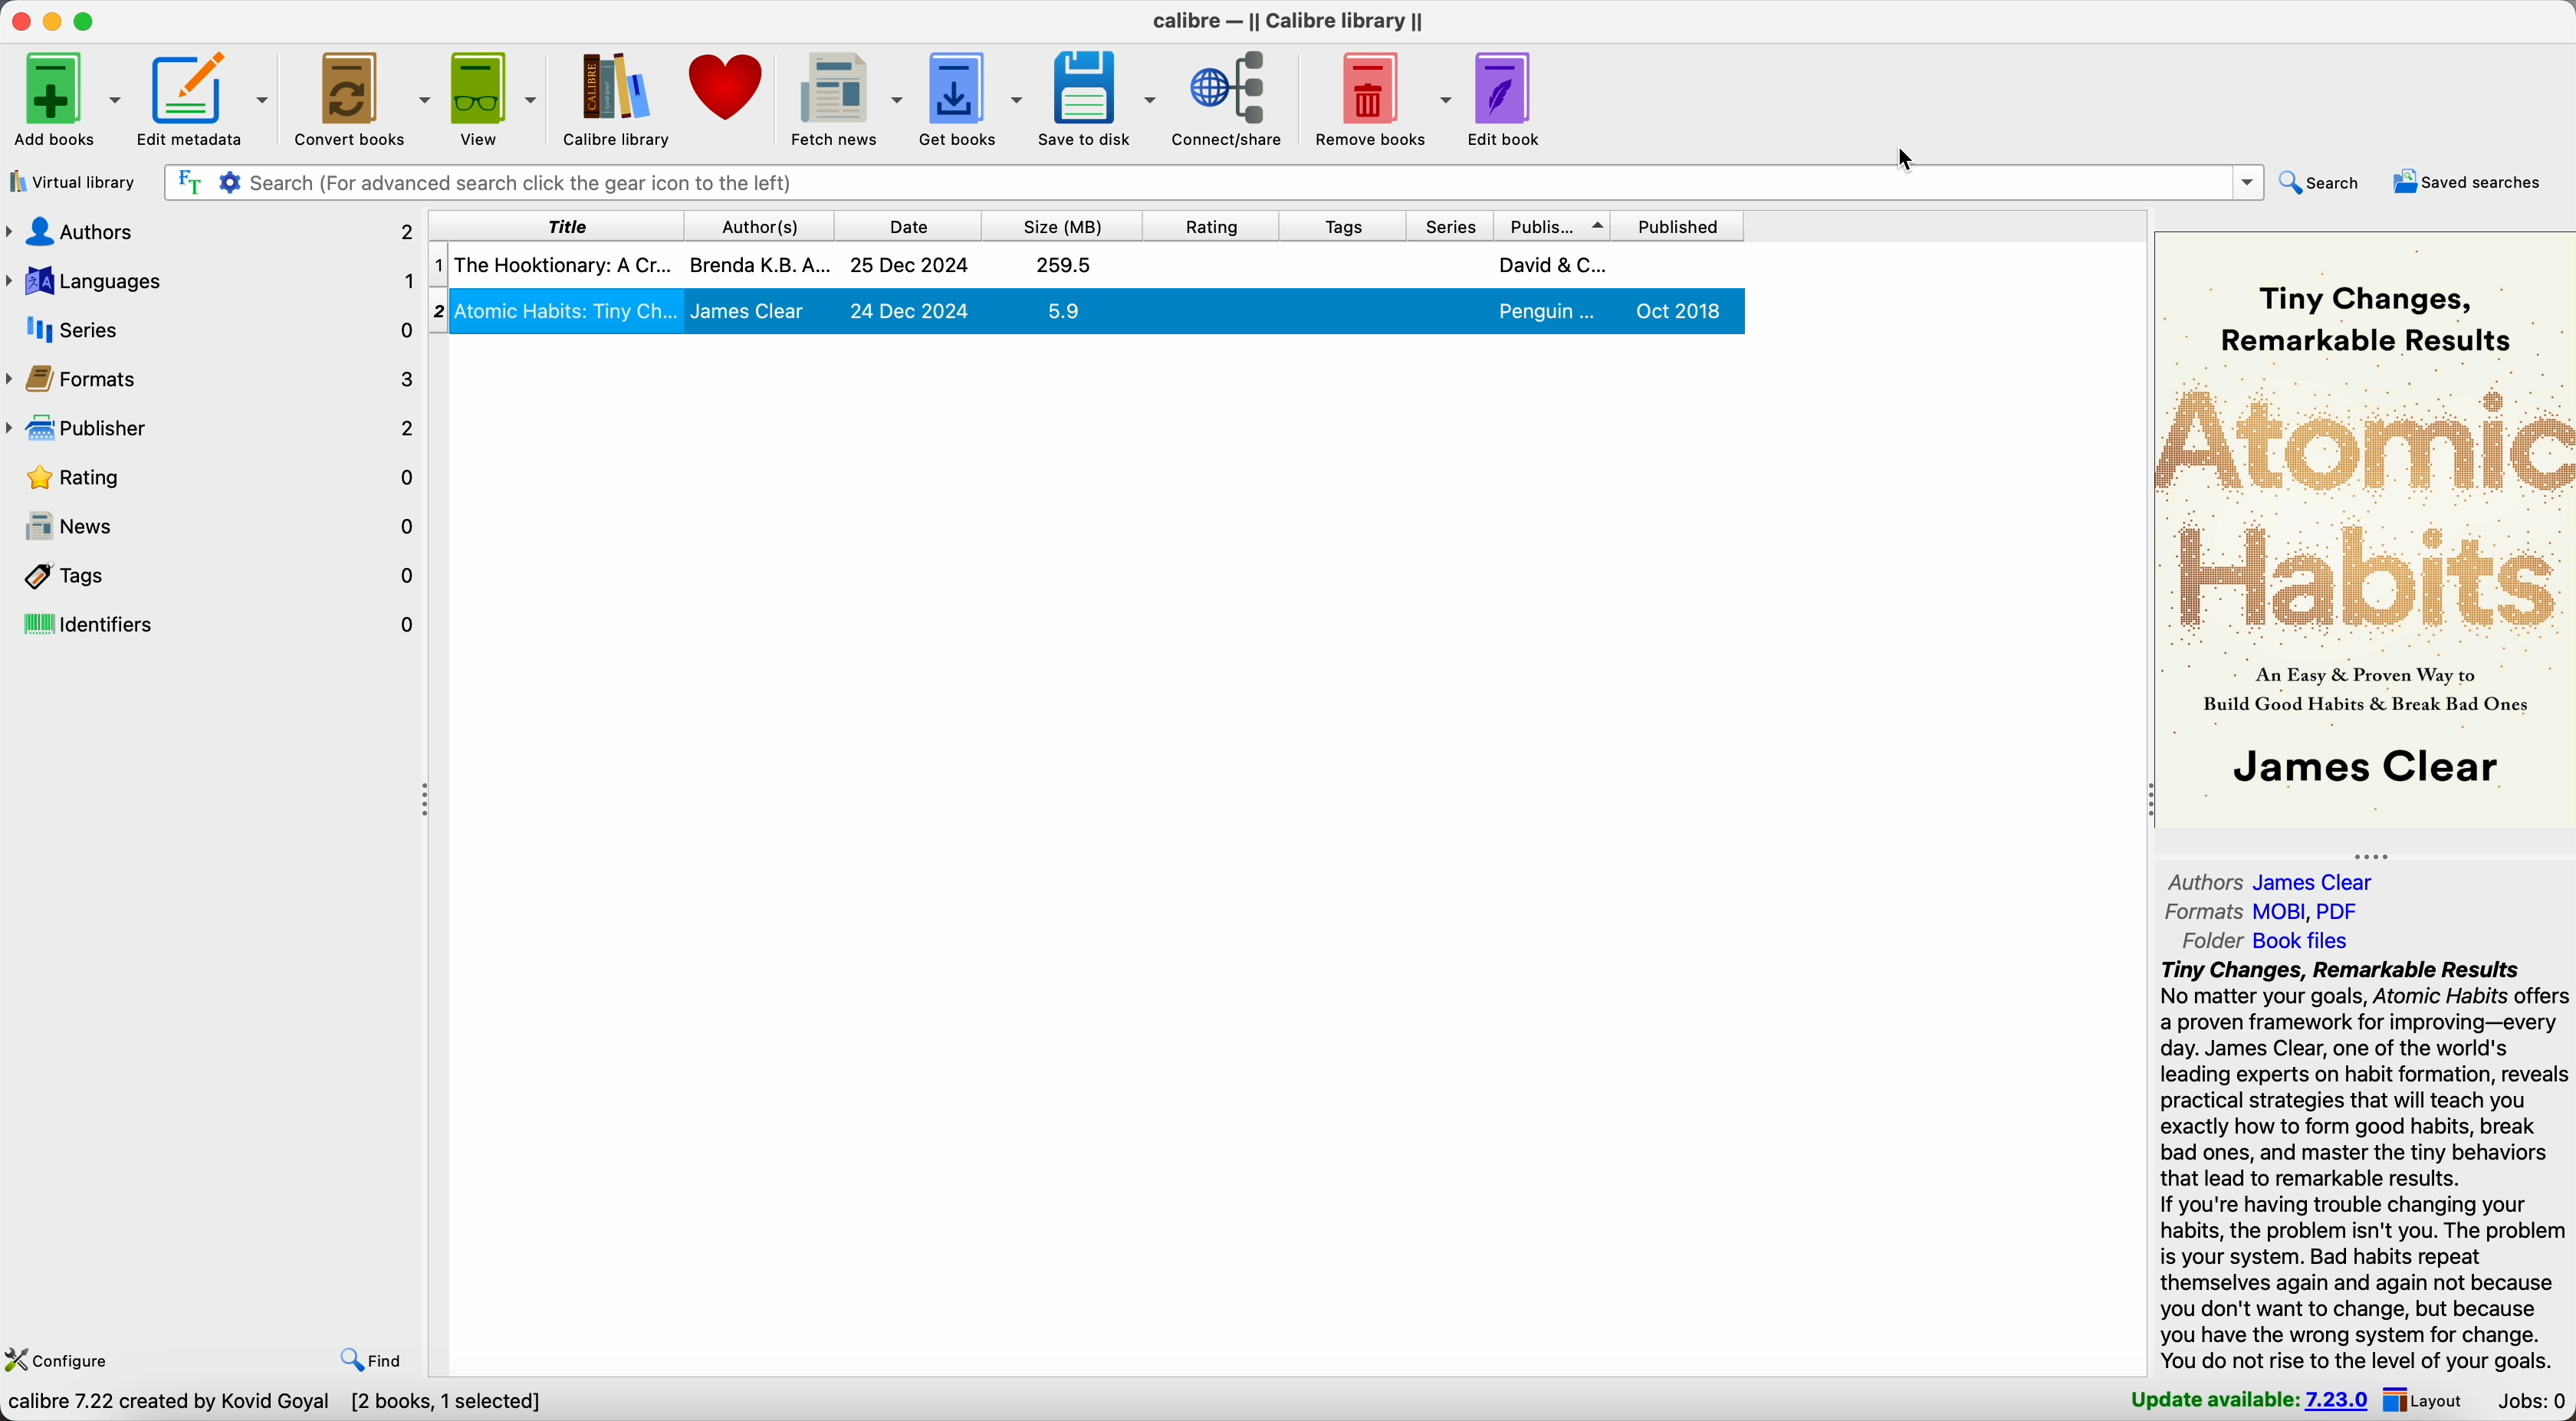  Describe the element at coordinates (1557, 223) in the screenshot. I see `publisher` at that location.